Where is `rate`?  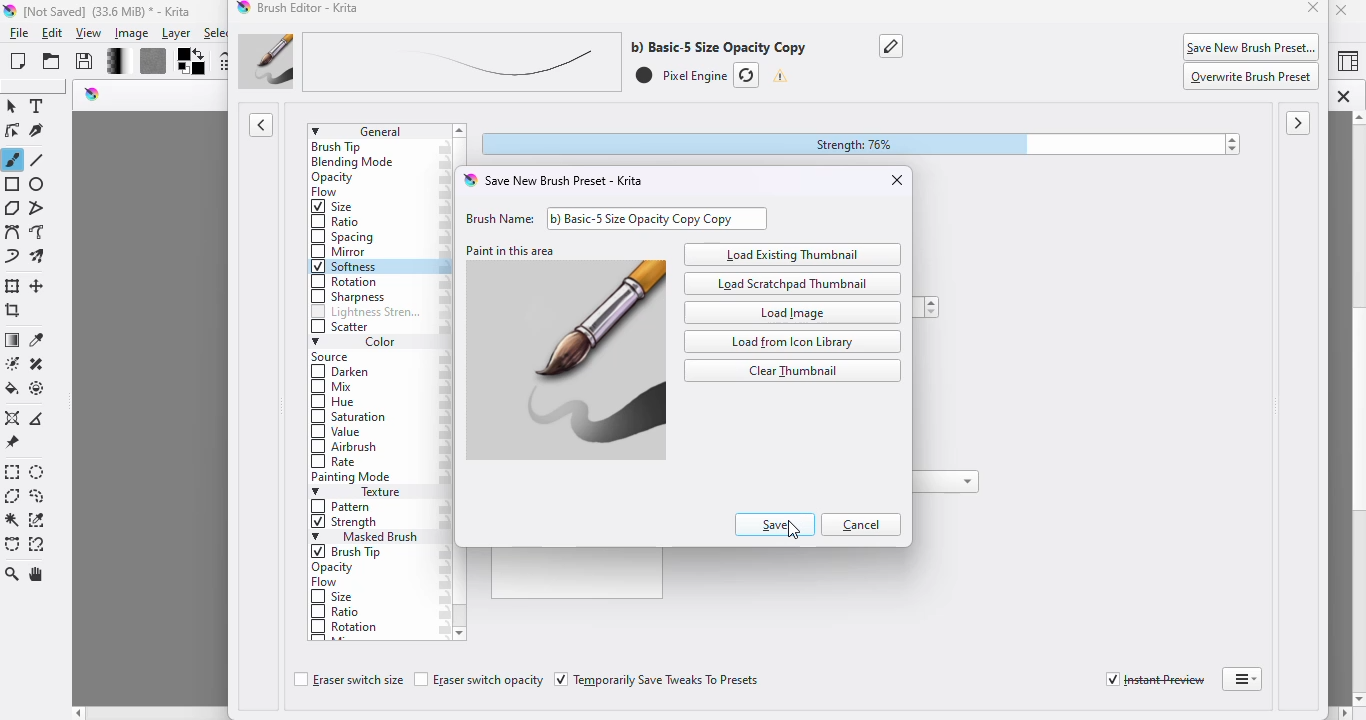 rate is located at coordinates (336, 462).